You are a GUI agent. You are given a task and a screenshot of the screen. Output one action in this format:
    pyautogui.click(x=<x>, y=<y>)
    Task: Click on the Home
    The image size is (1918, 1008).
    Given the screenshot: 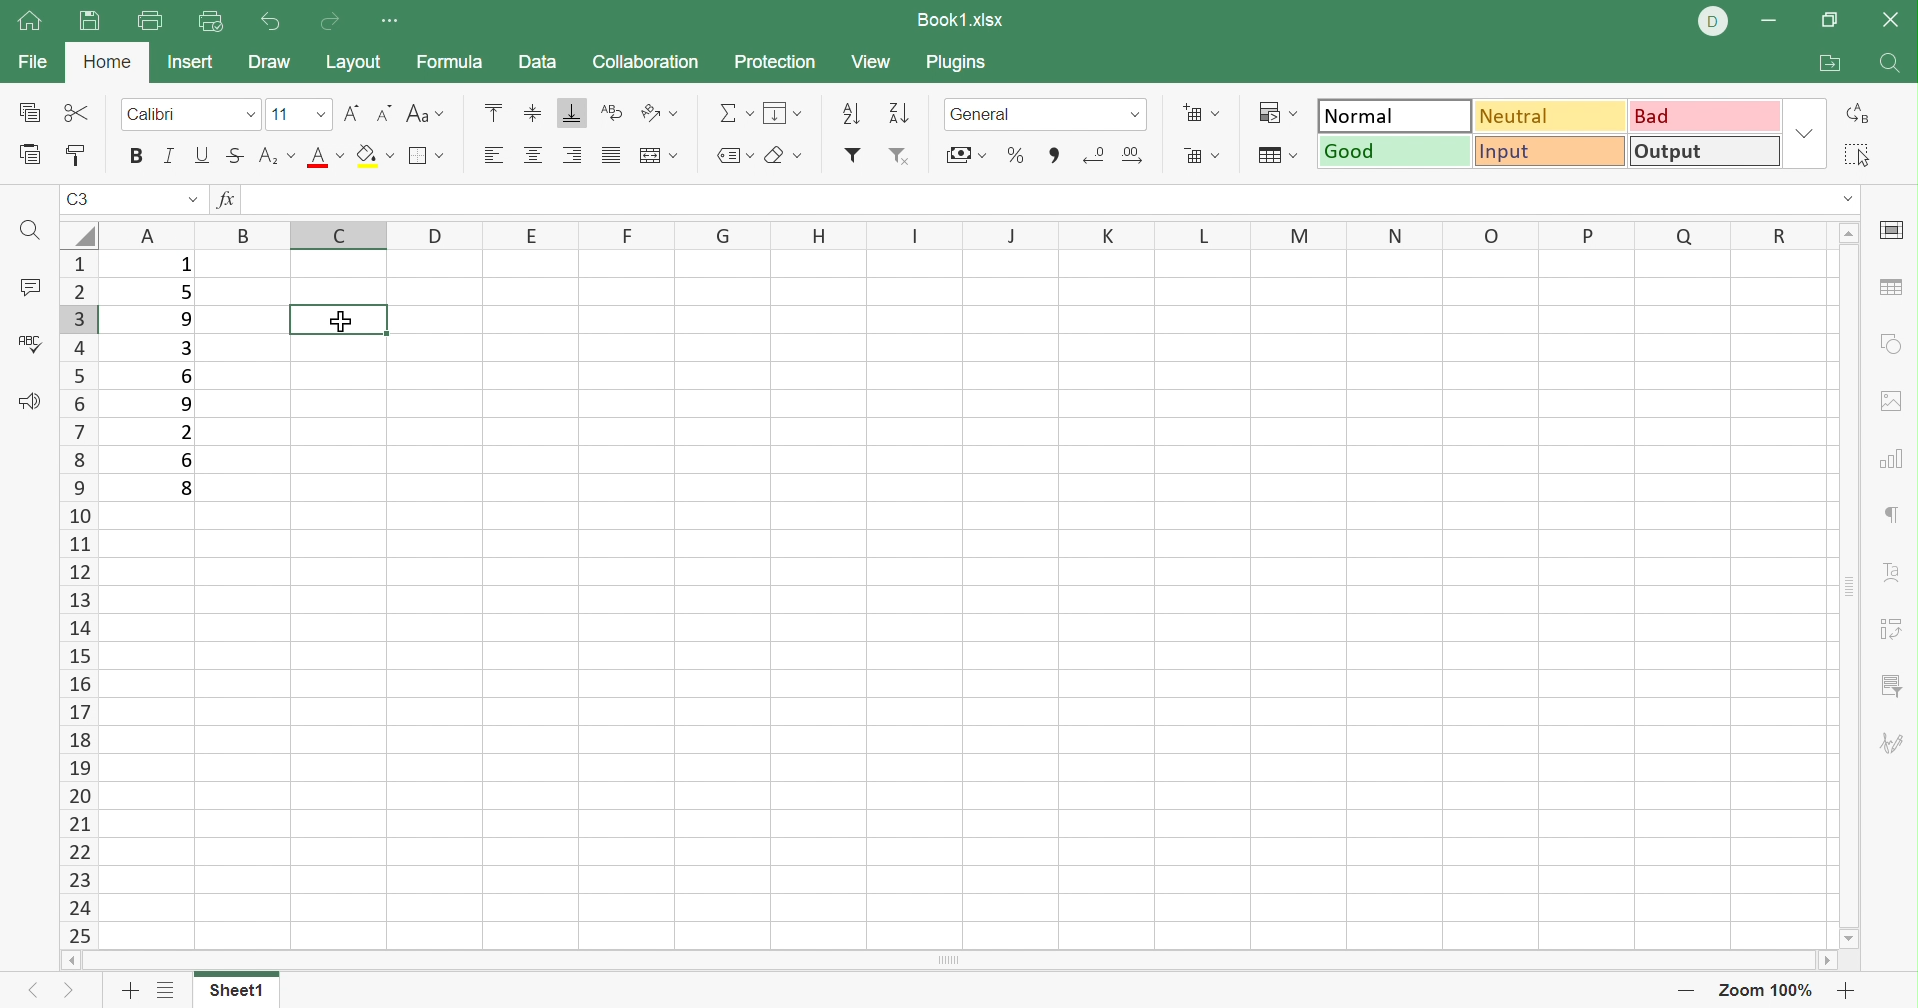 What is the action you would take?
    pyautogui.click(x=32, y=24)
    